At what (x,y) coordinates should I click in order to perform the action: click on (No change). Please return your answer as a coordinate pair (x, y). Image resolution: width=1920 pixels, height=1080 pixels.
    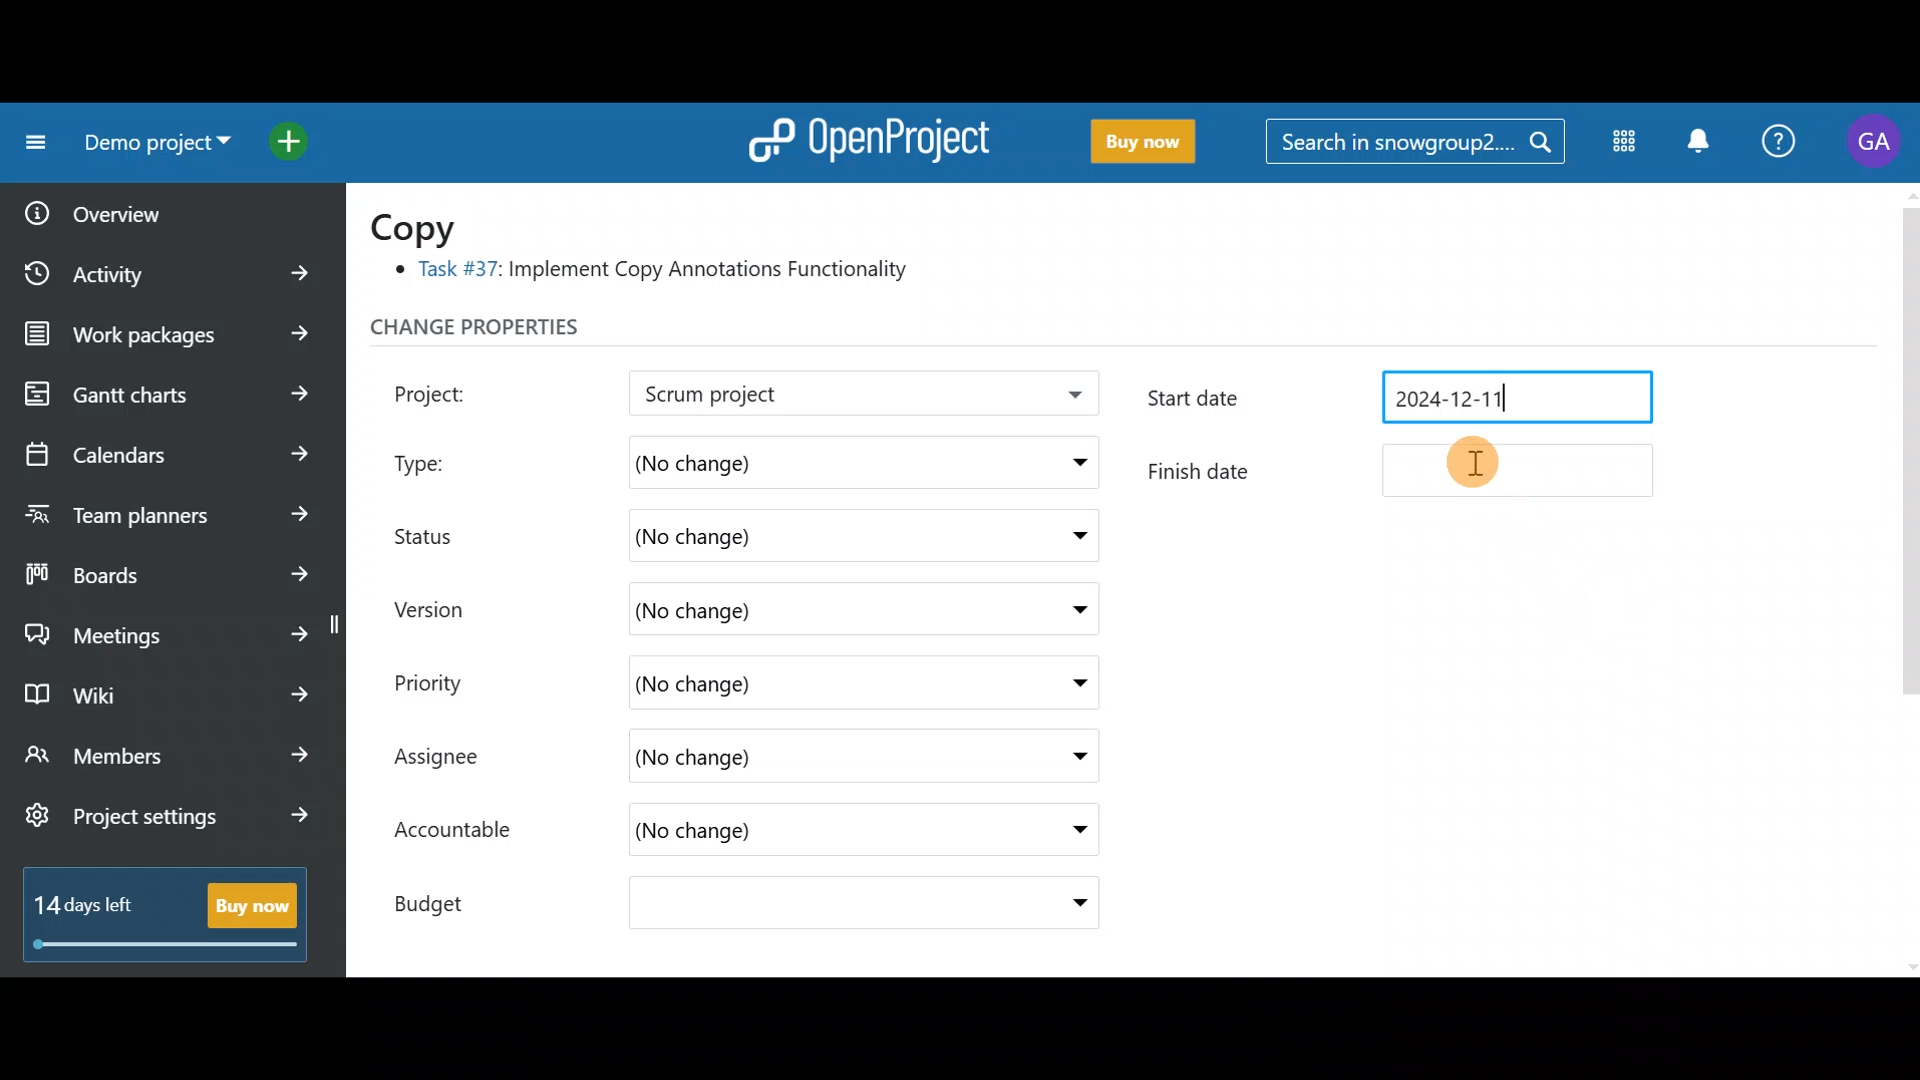
    Looking at the image, I should click on (770, 537).